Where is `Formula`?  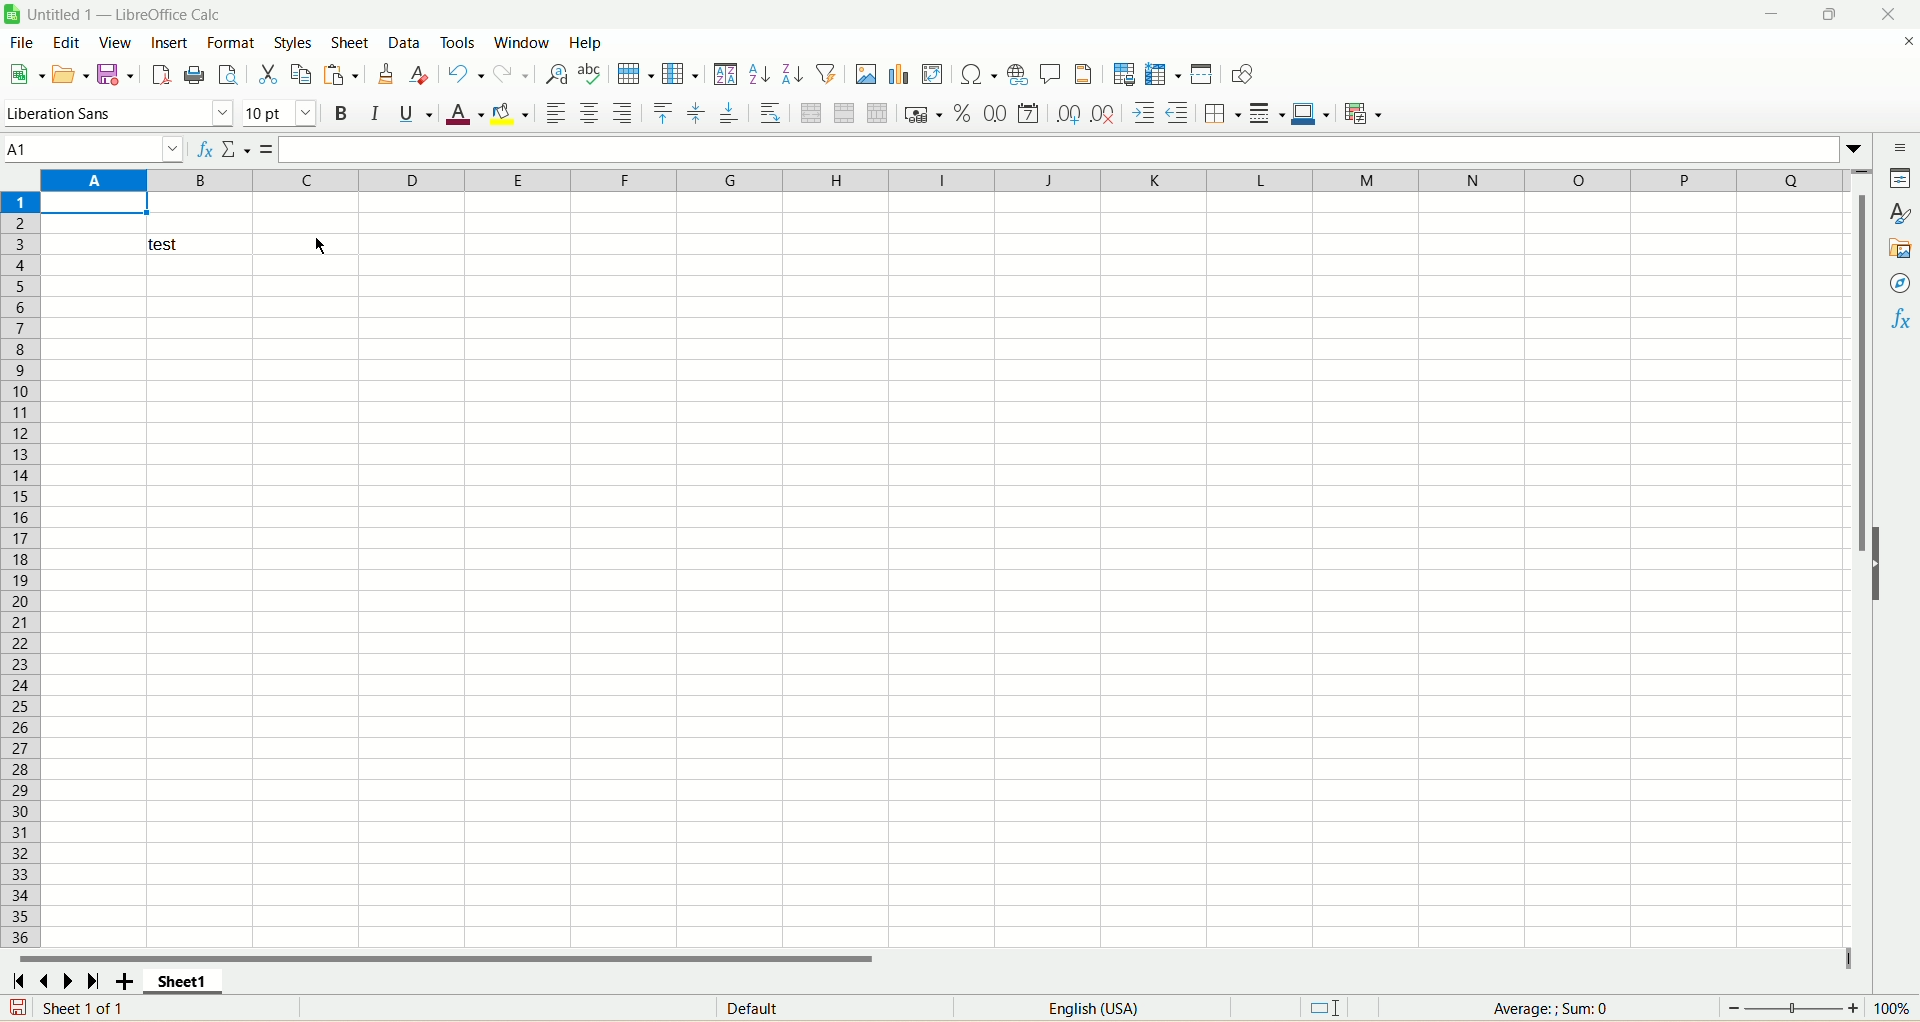 Formula is located at coordinates (267, 150).